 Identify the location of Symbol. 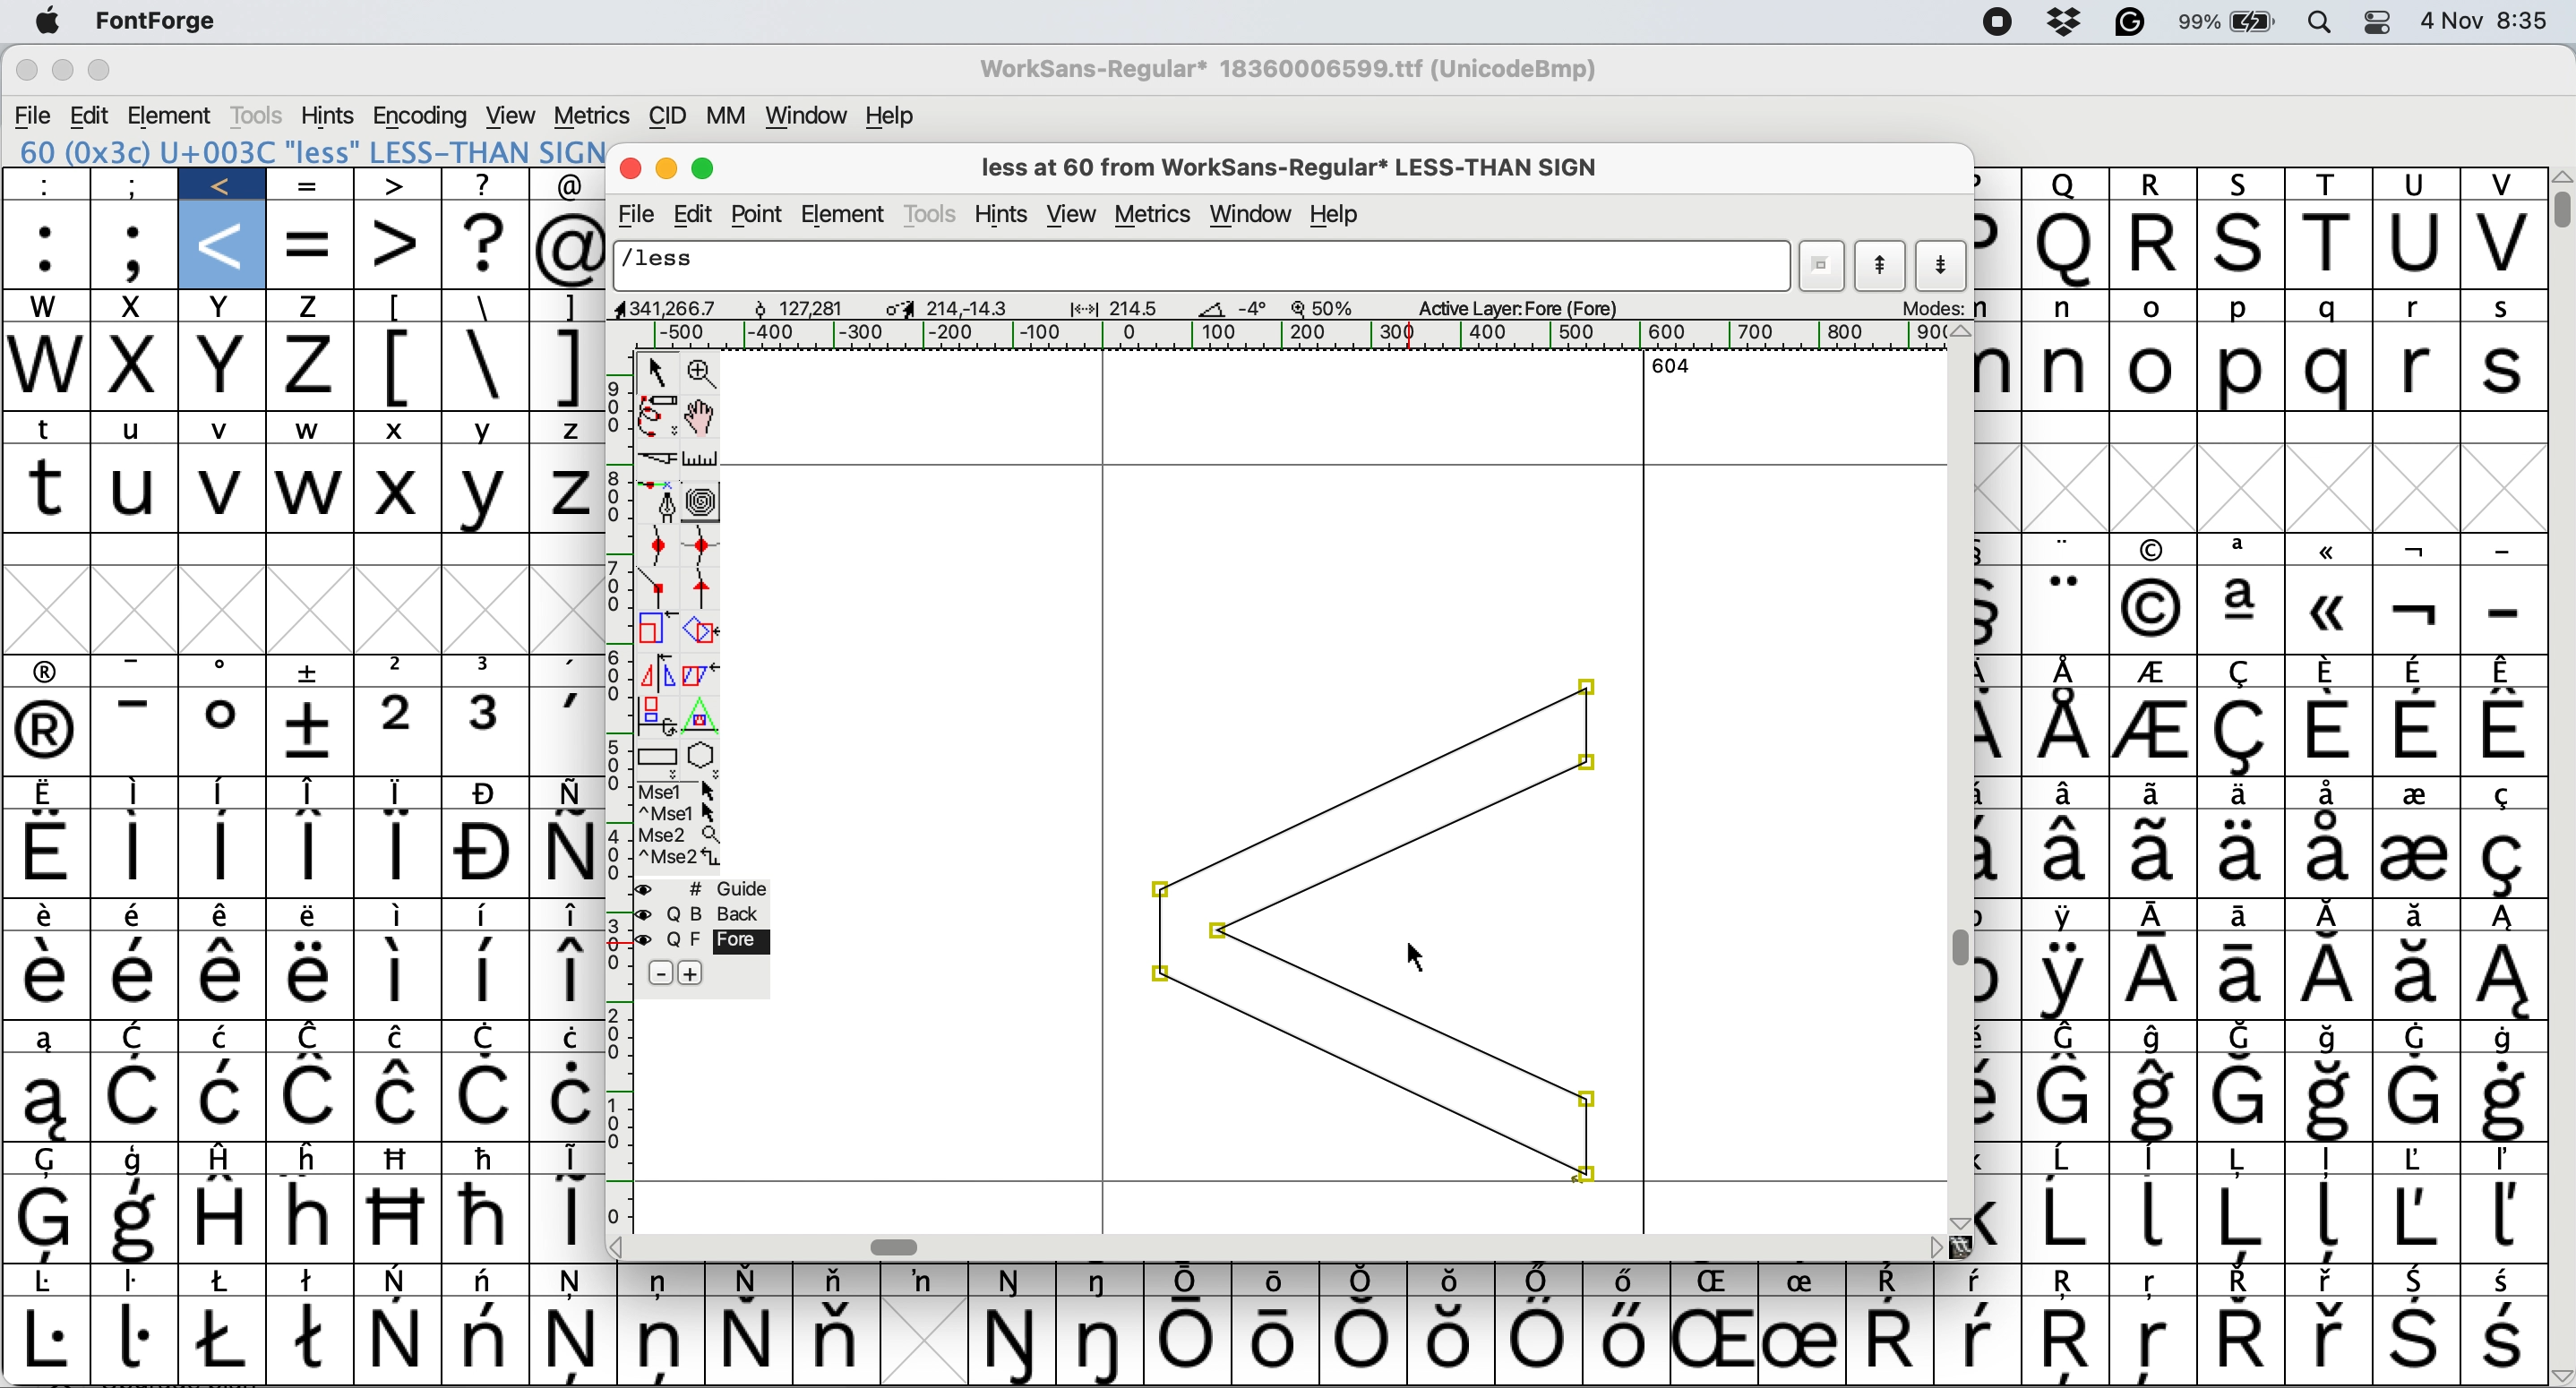
(2420, 915).